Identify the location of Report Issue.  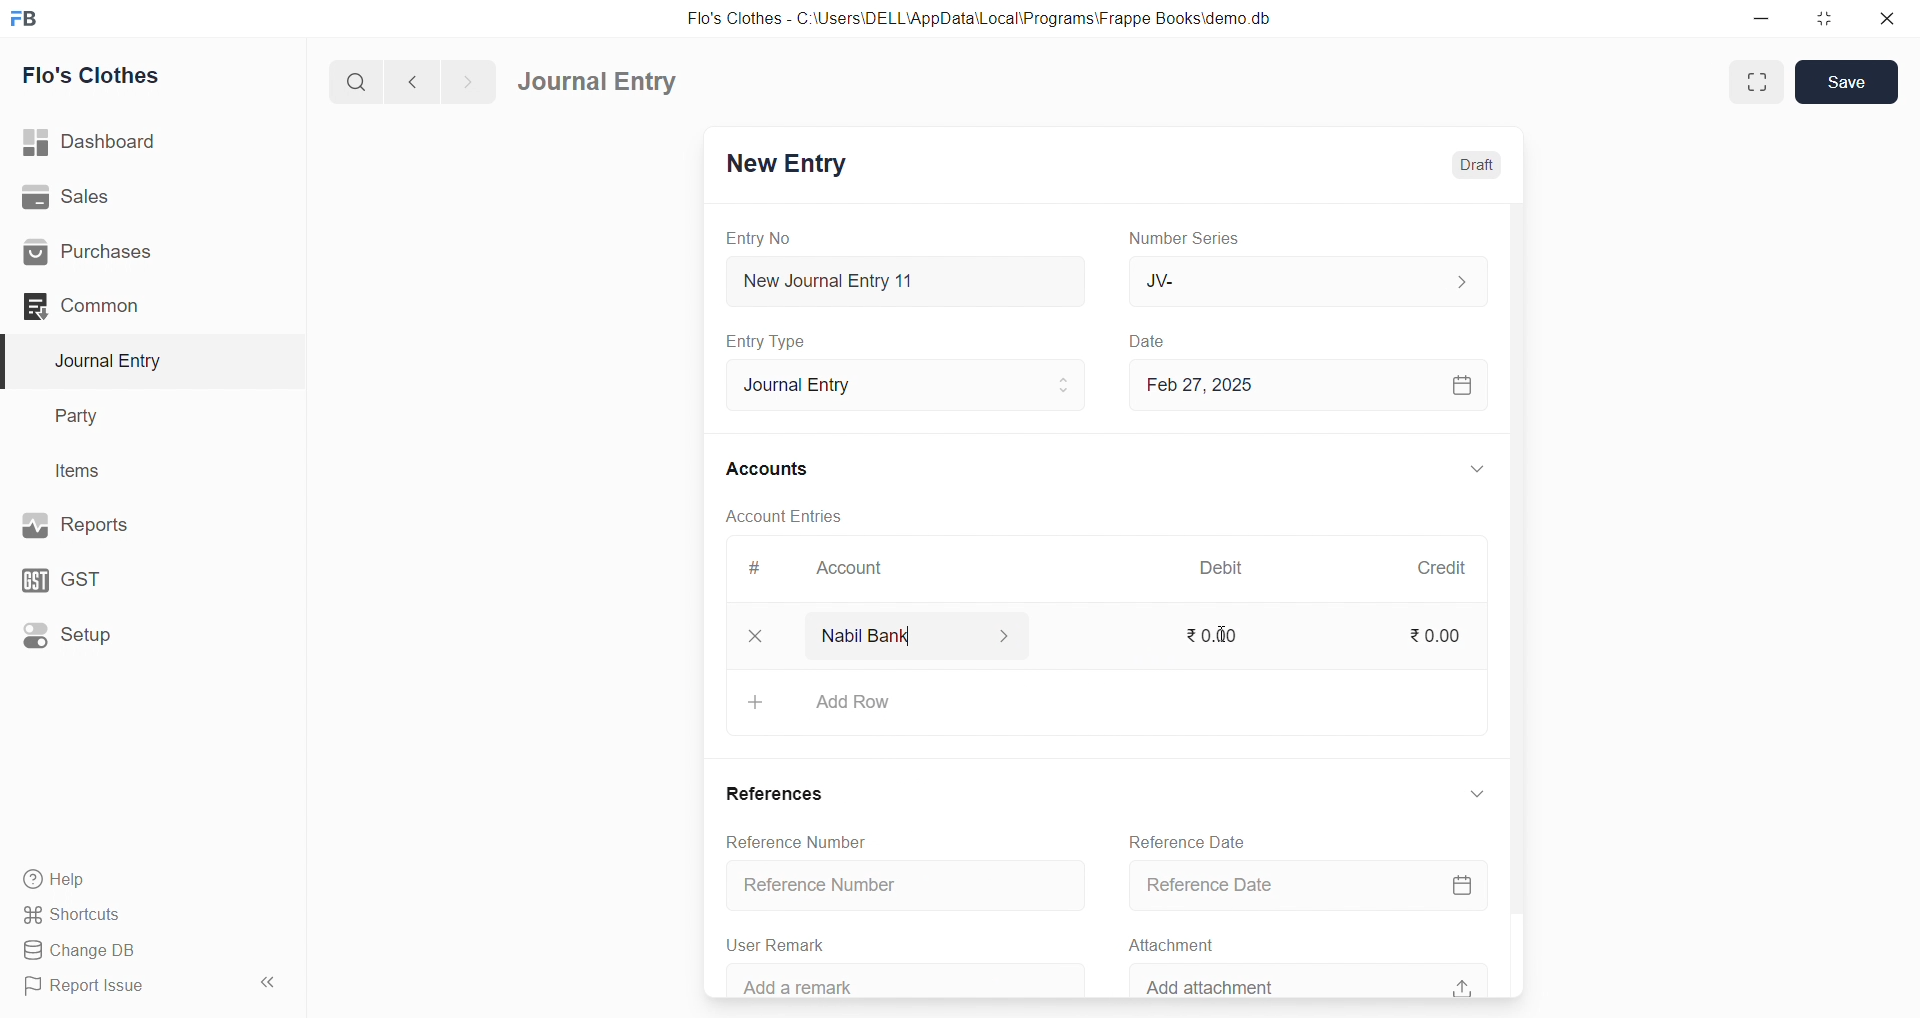
(120, 990).